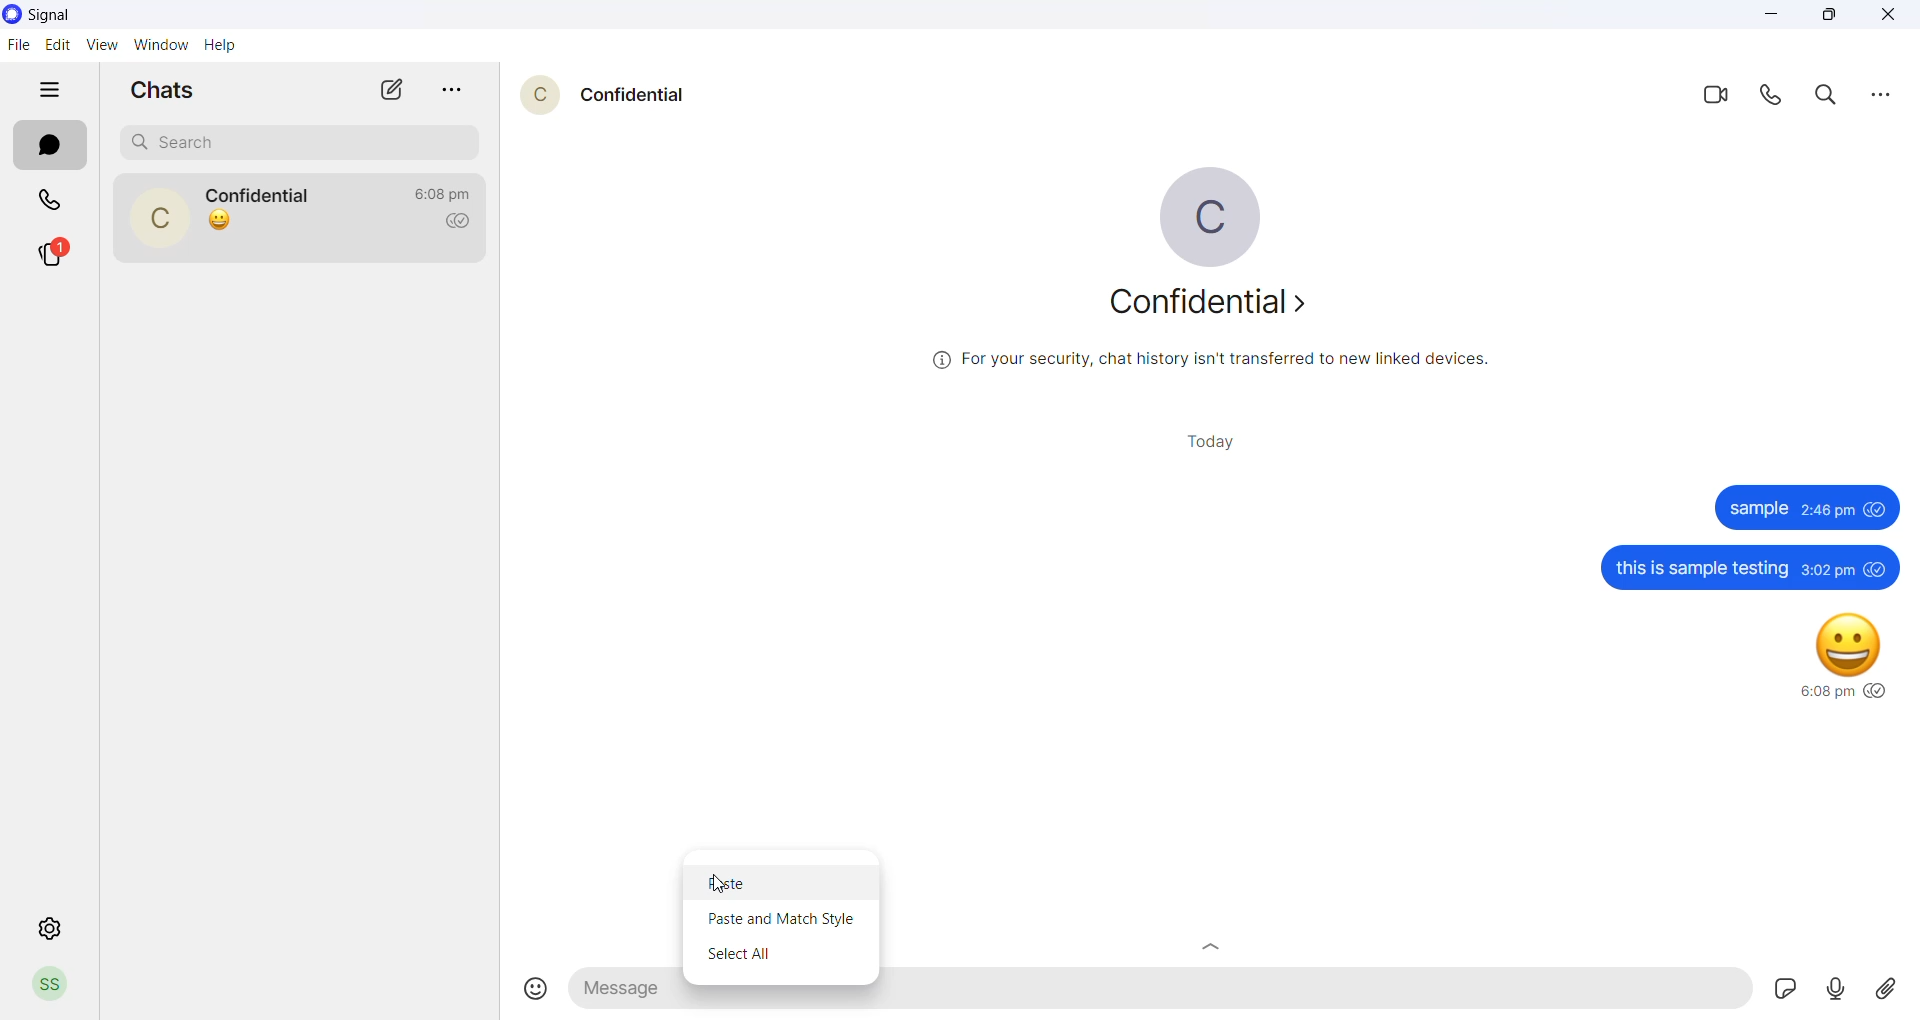  I want to click on contact profile picture, so click(543, 100).